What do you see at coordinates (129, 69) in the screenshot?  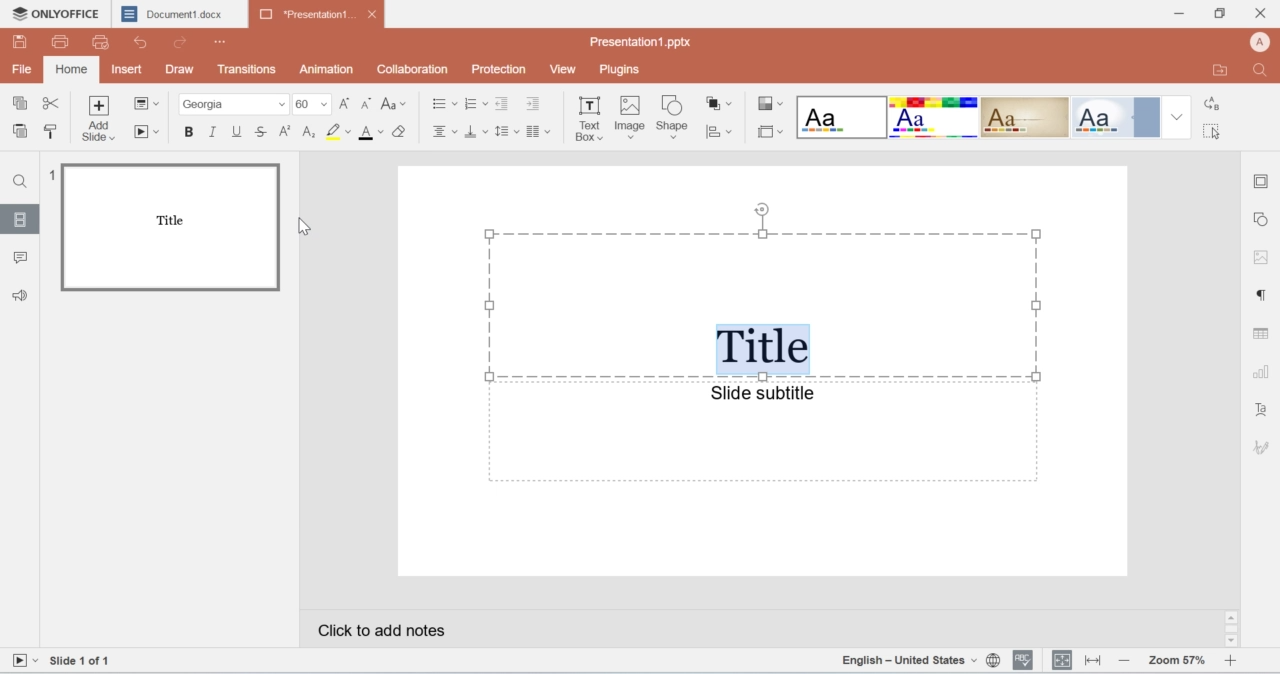 I see `insert` at bounding box center [129, 69].